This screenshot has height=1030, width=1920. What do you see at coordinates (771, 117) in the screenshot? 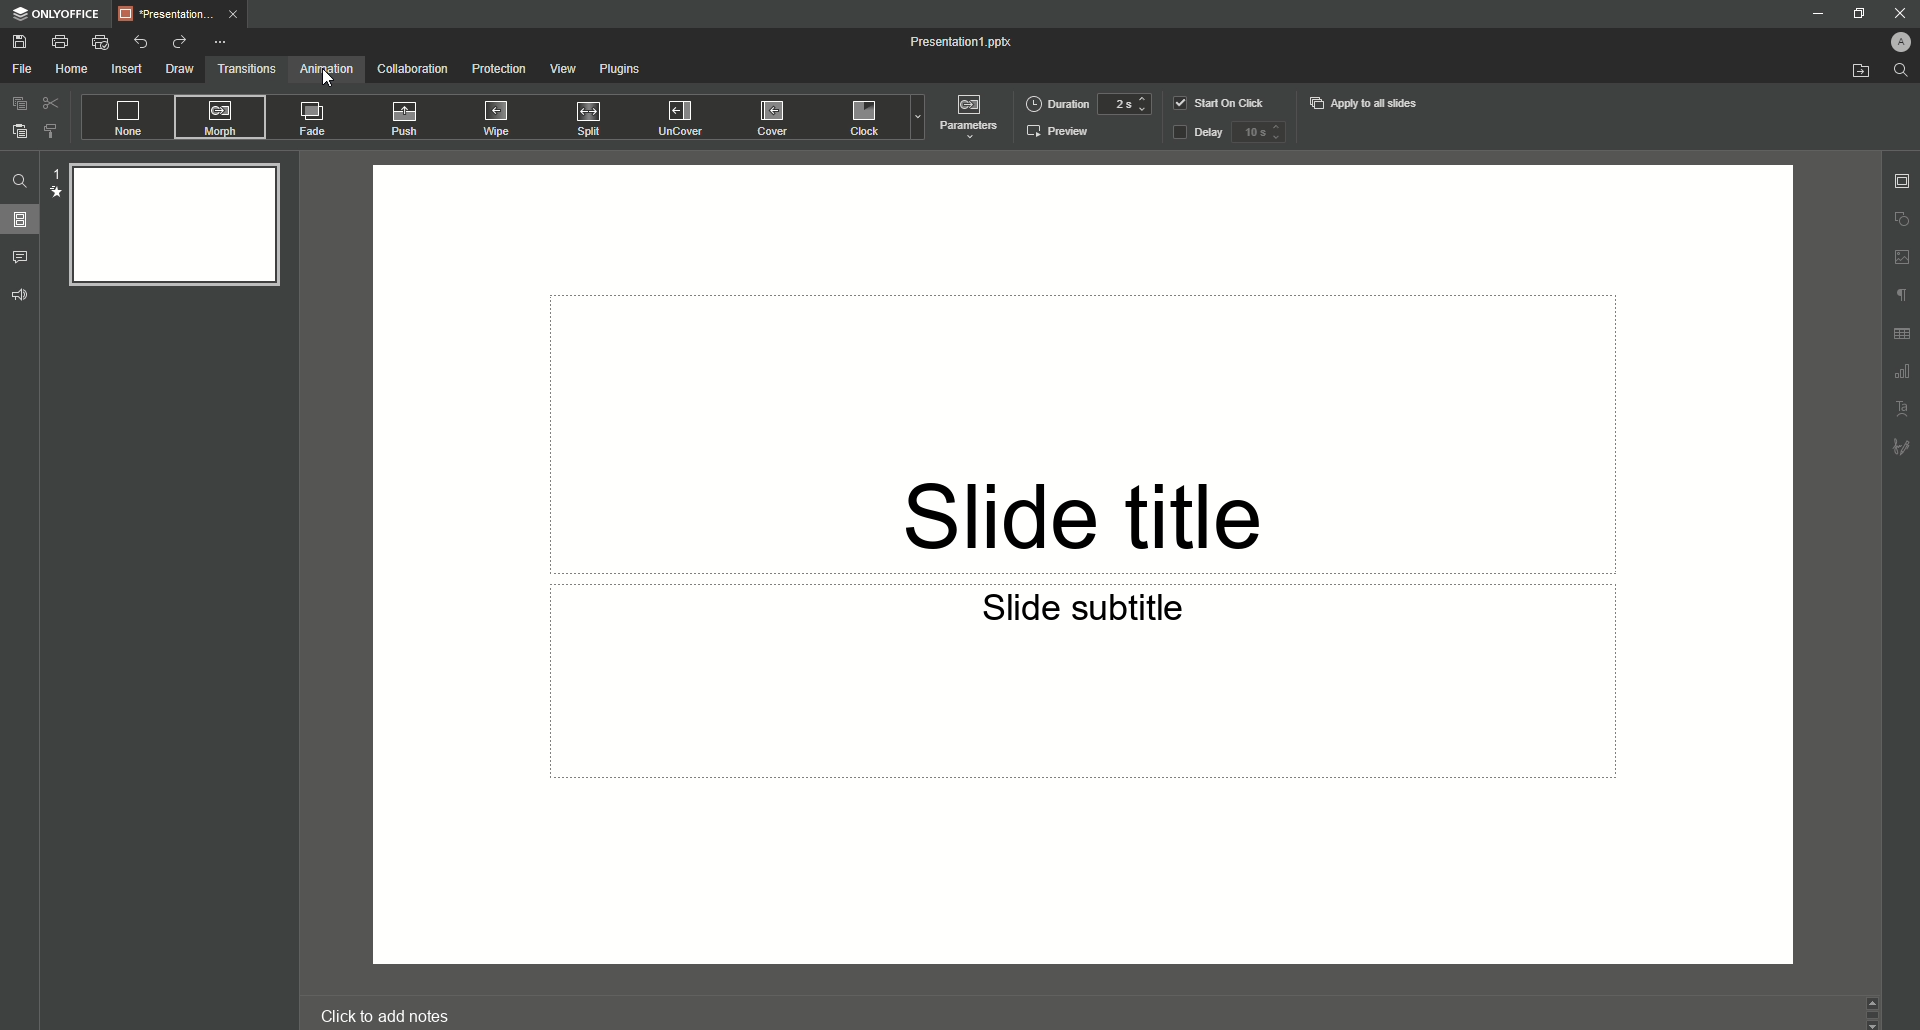
I see `Cover` at bounding box center [771, 117].